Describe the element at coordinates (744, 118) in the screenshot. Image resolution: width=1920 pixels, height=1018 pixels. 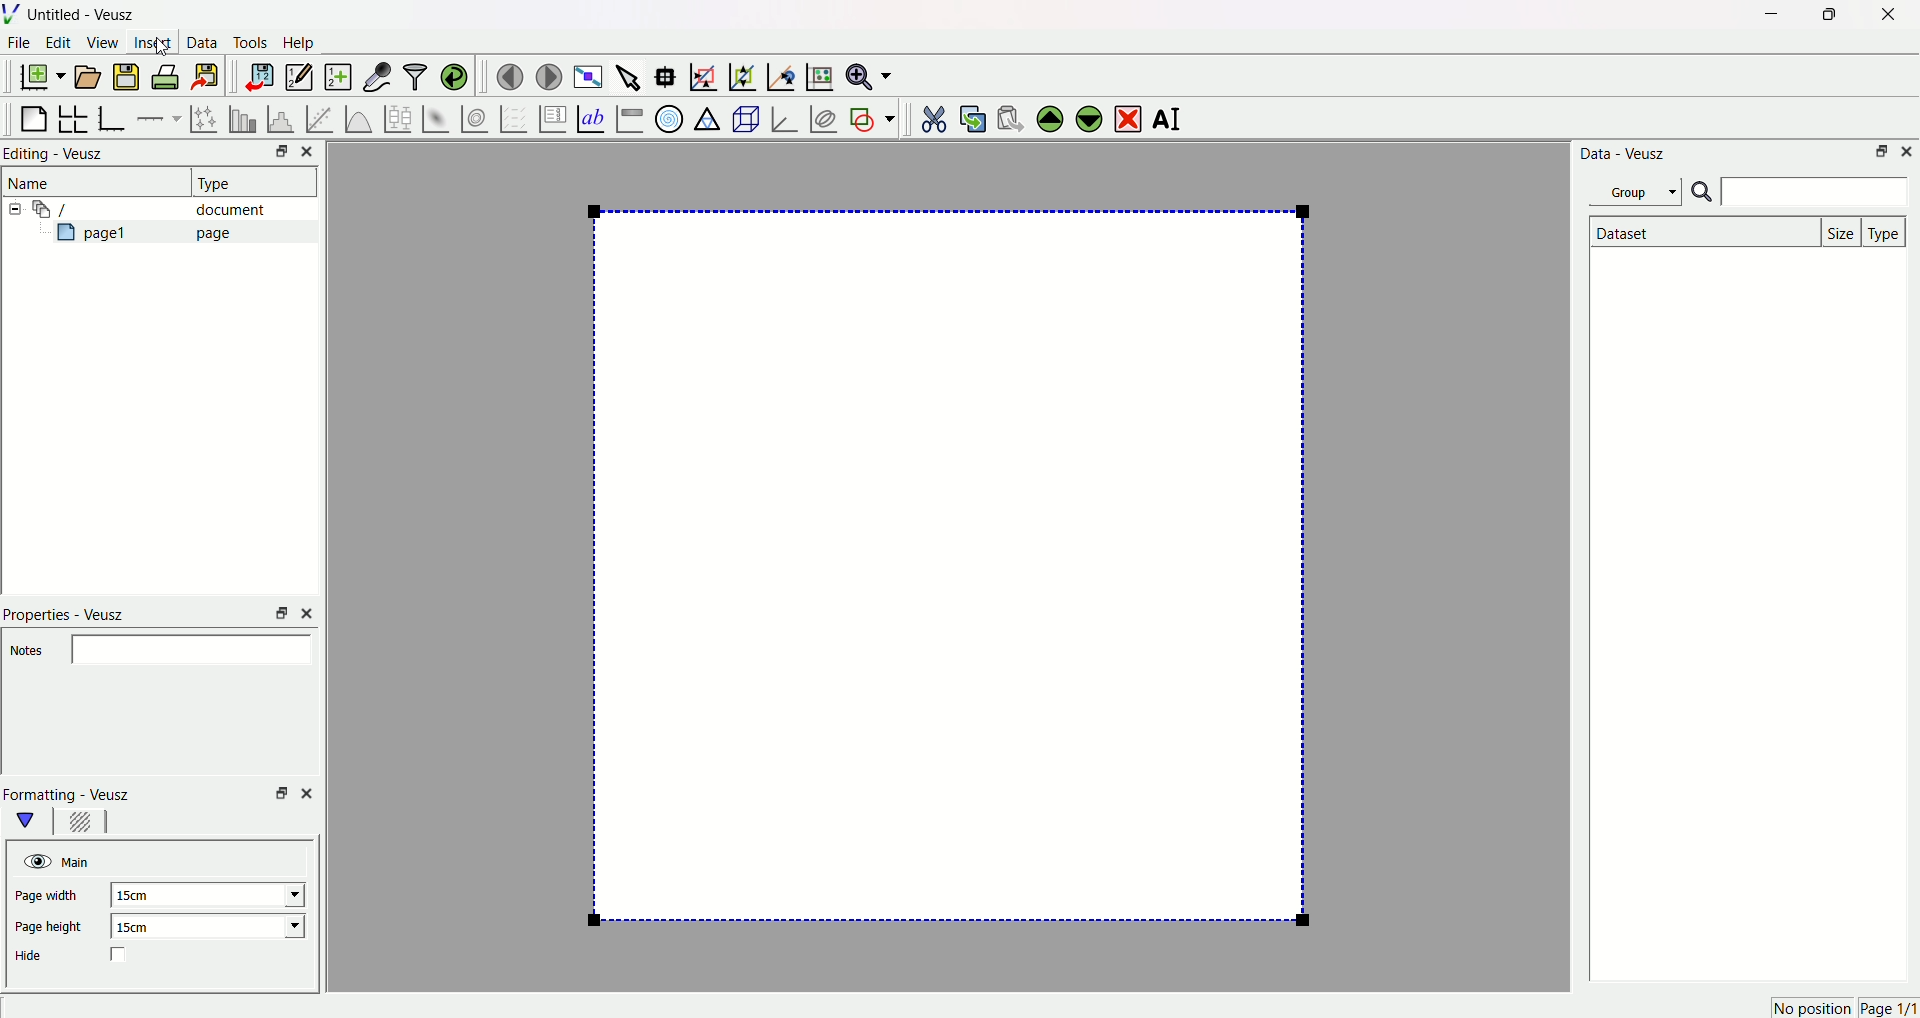
I see `3d scenes` at that location.